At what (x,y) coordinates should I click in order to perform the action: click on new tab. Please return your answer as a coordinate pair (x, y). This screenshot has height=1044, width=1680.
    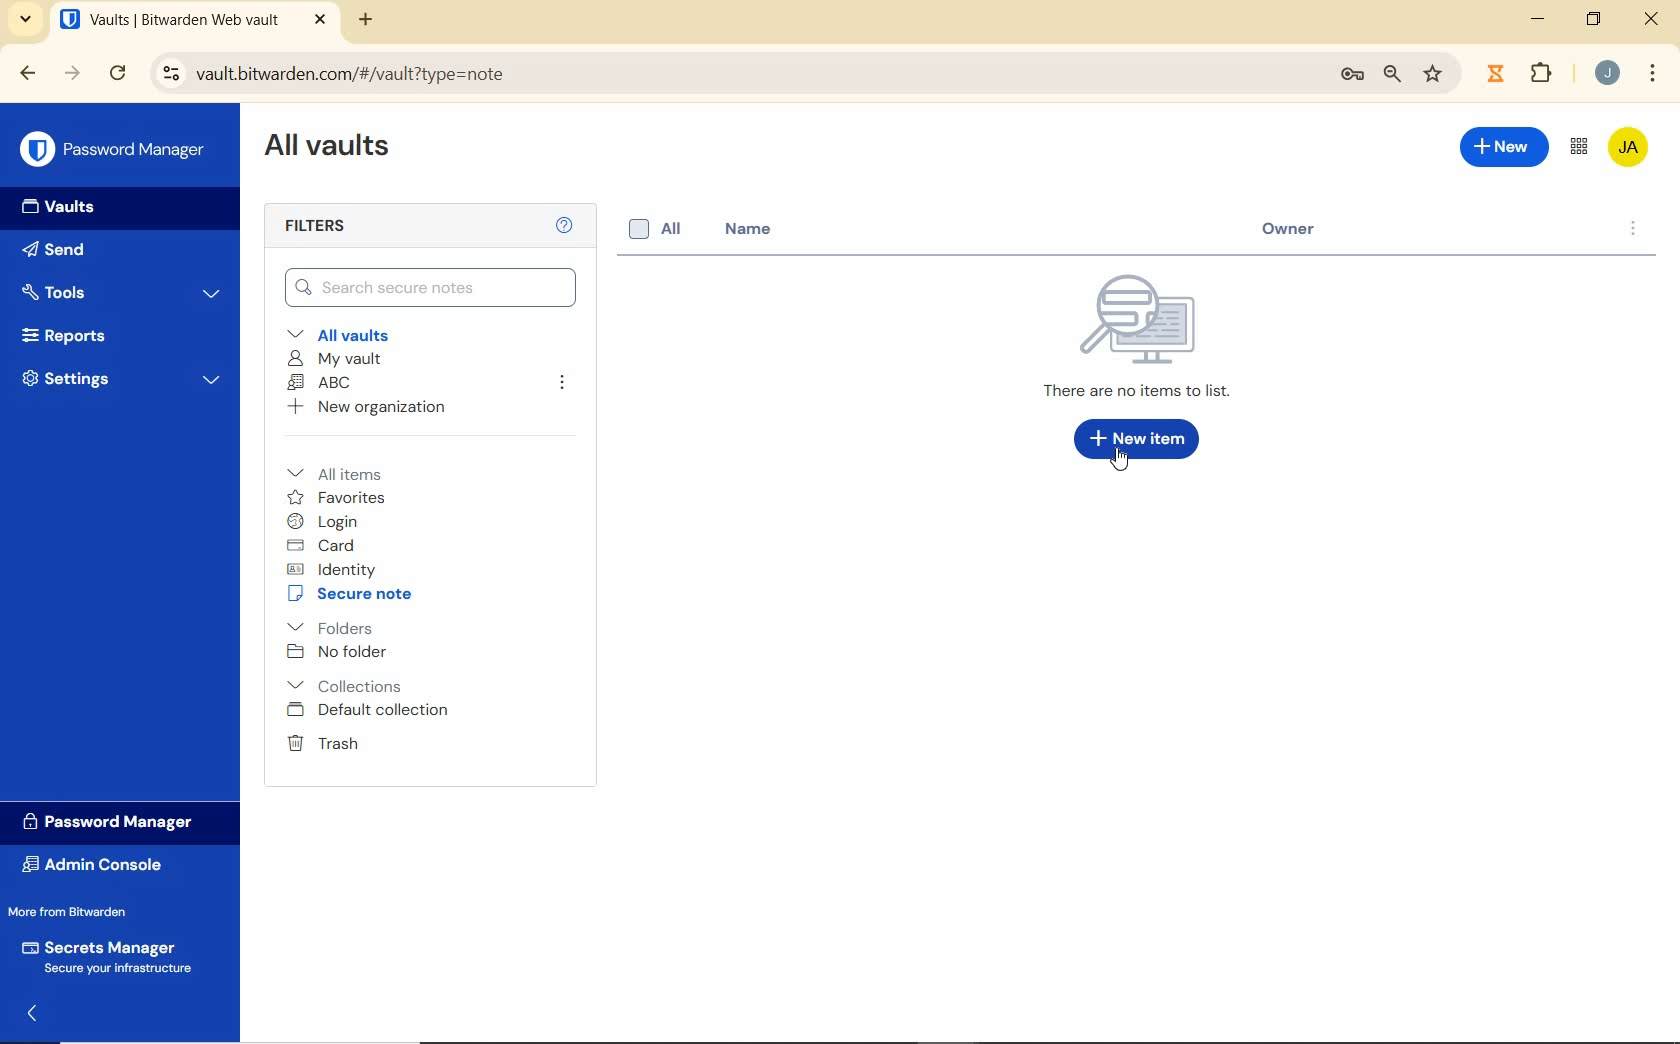
    Looking at the image, I should click on (368, 22).